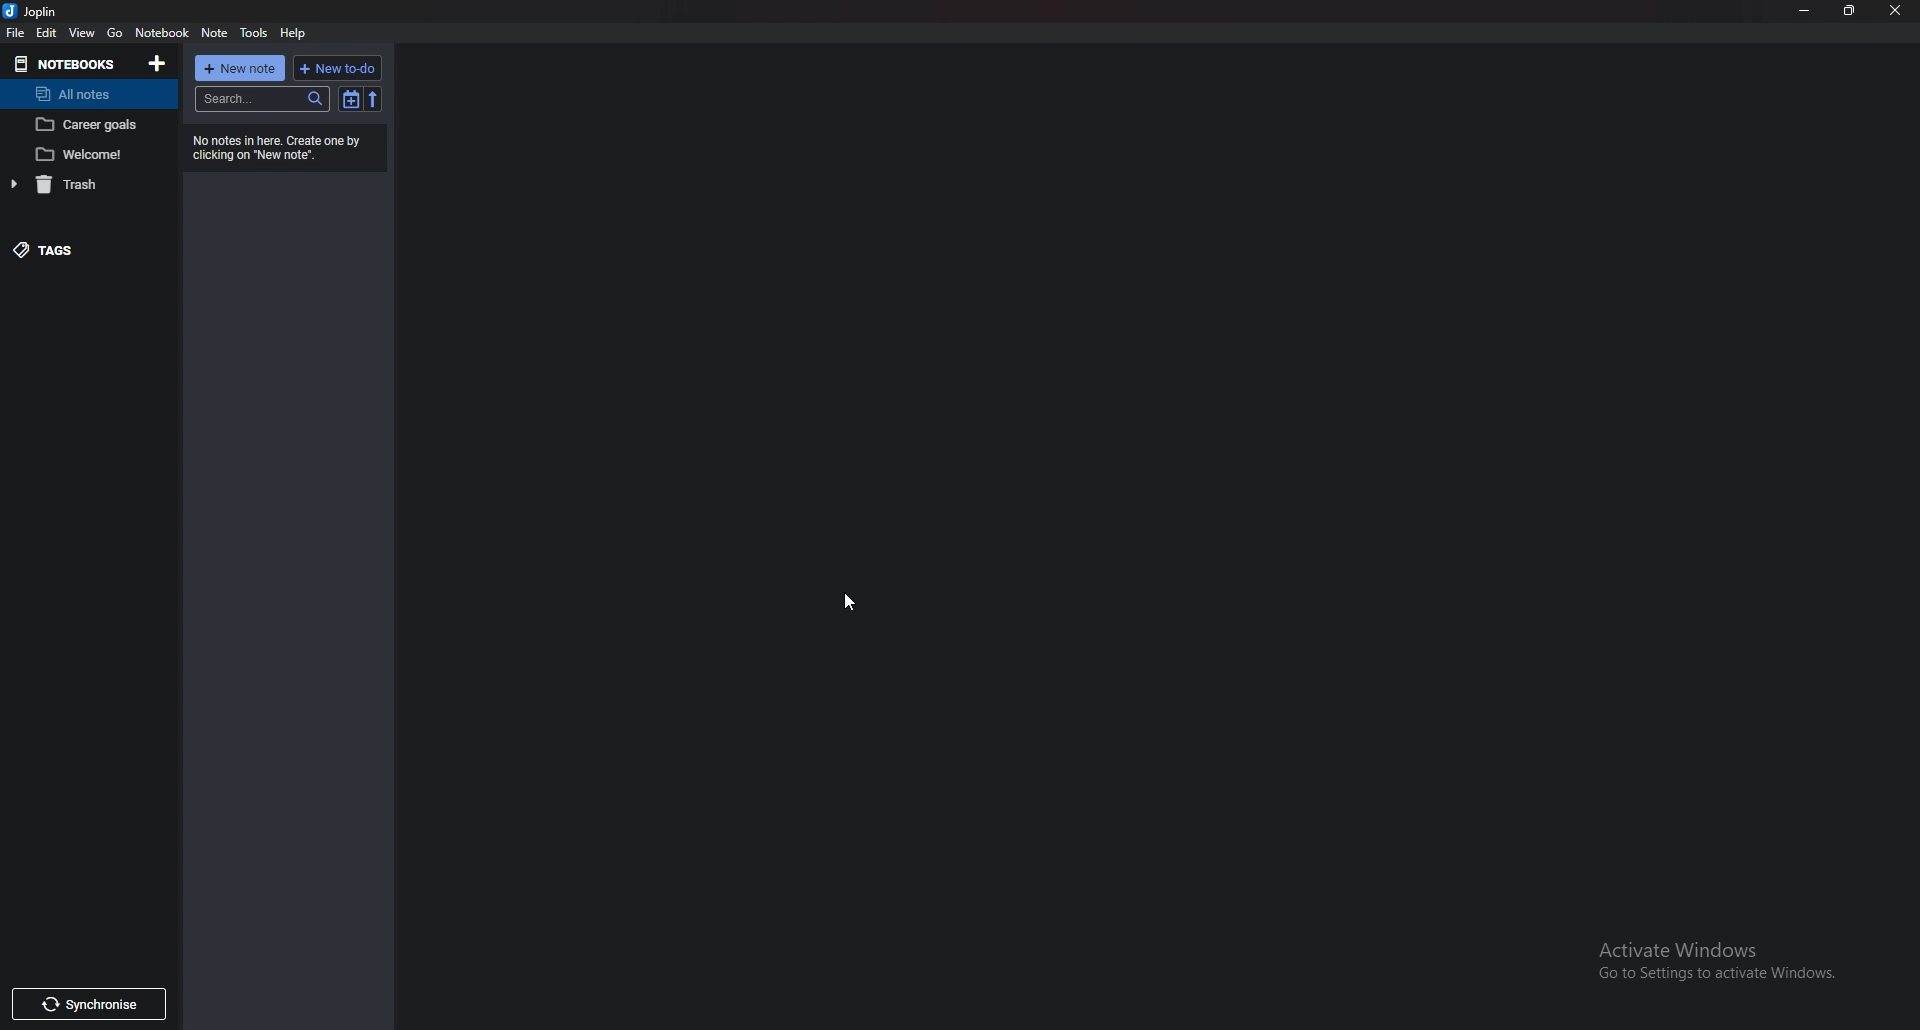 The image size is (1920, 1030). I want to click on info, so click(287, 148).